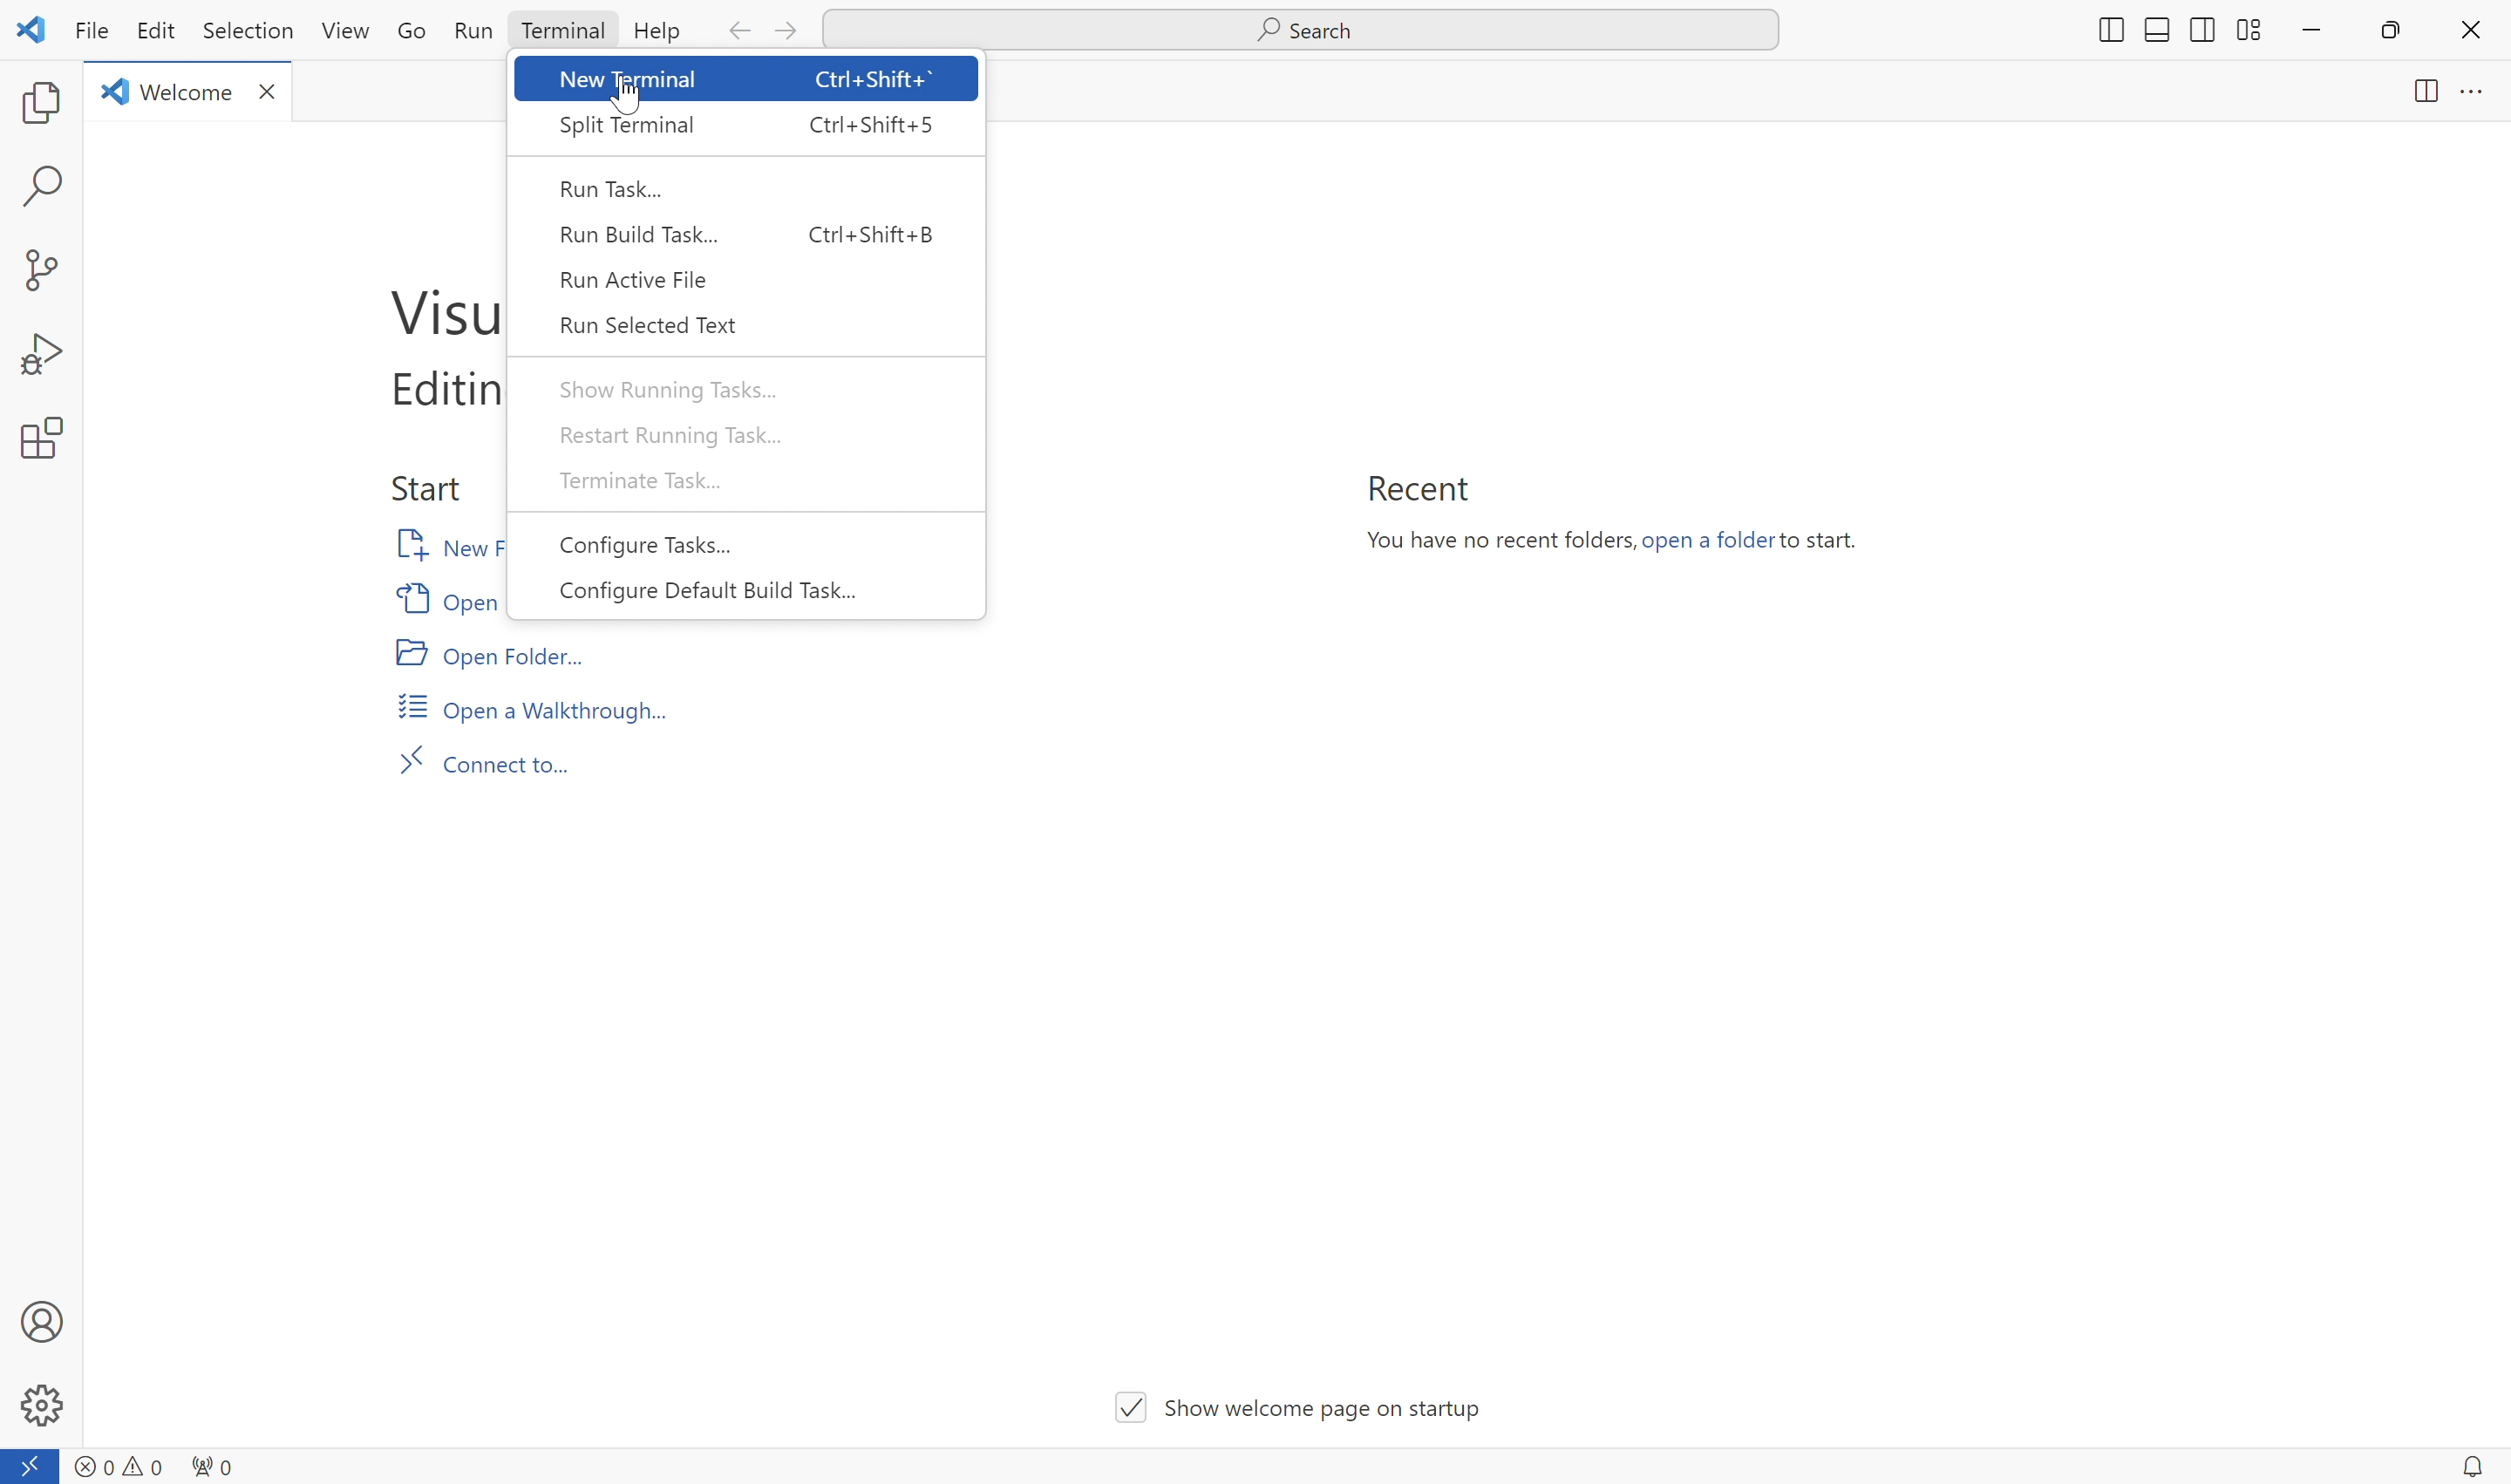 The width and height of the screenshot is (2511, 1484). Describe the element at coordinates (710, 592) in the screenshot. I see `Configure Default Build Task...` at that location.